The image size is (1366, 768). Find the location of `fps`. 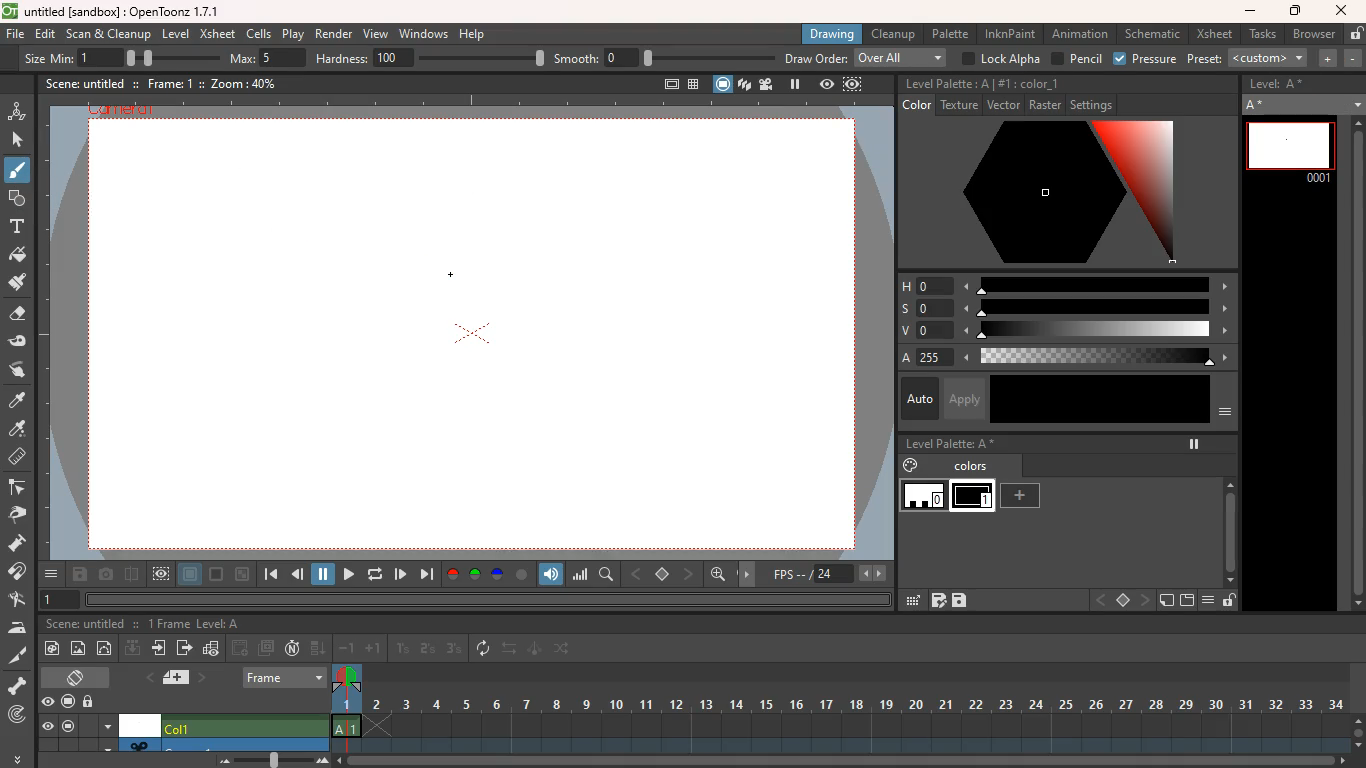

fps is located at coordinates (827, 574).